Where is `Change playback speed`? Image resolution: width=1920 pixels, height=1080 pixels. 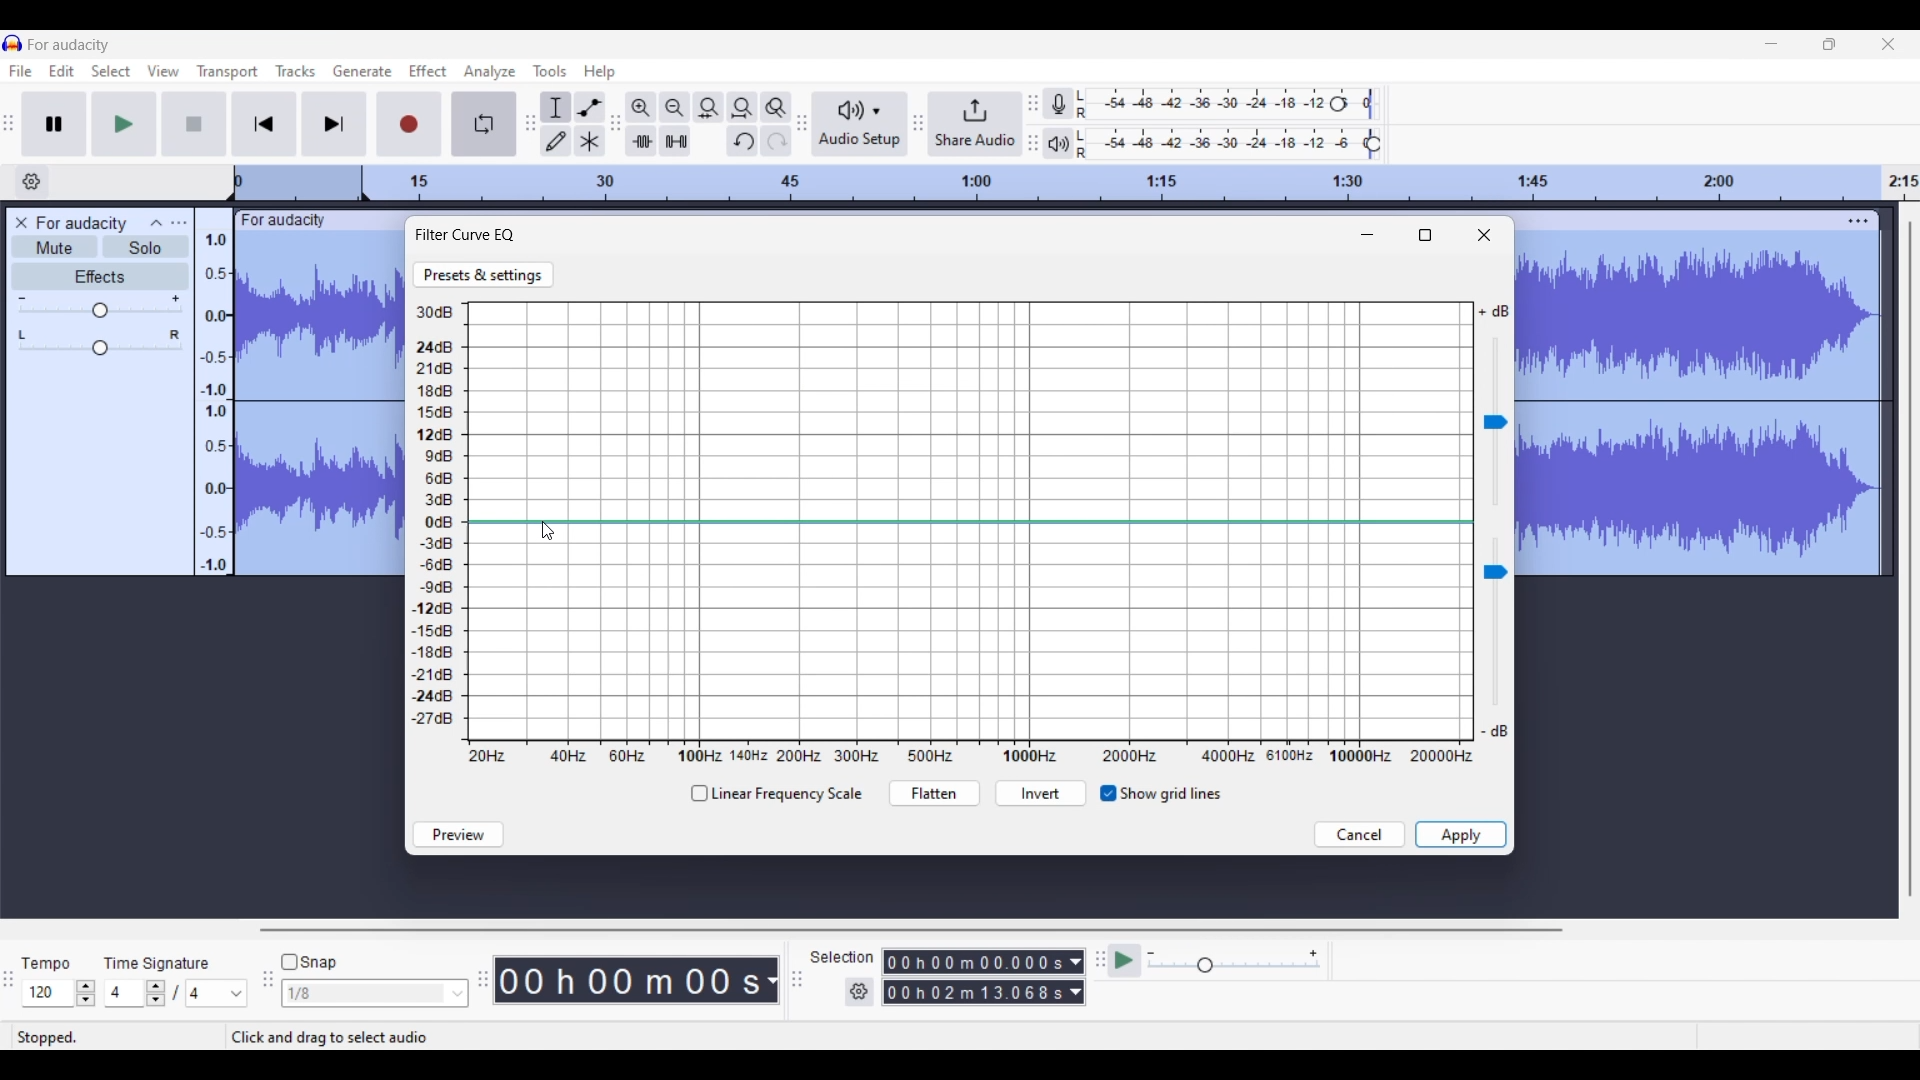
Change playback speed is located at coordinates (1233, 966).